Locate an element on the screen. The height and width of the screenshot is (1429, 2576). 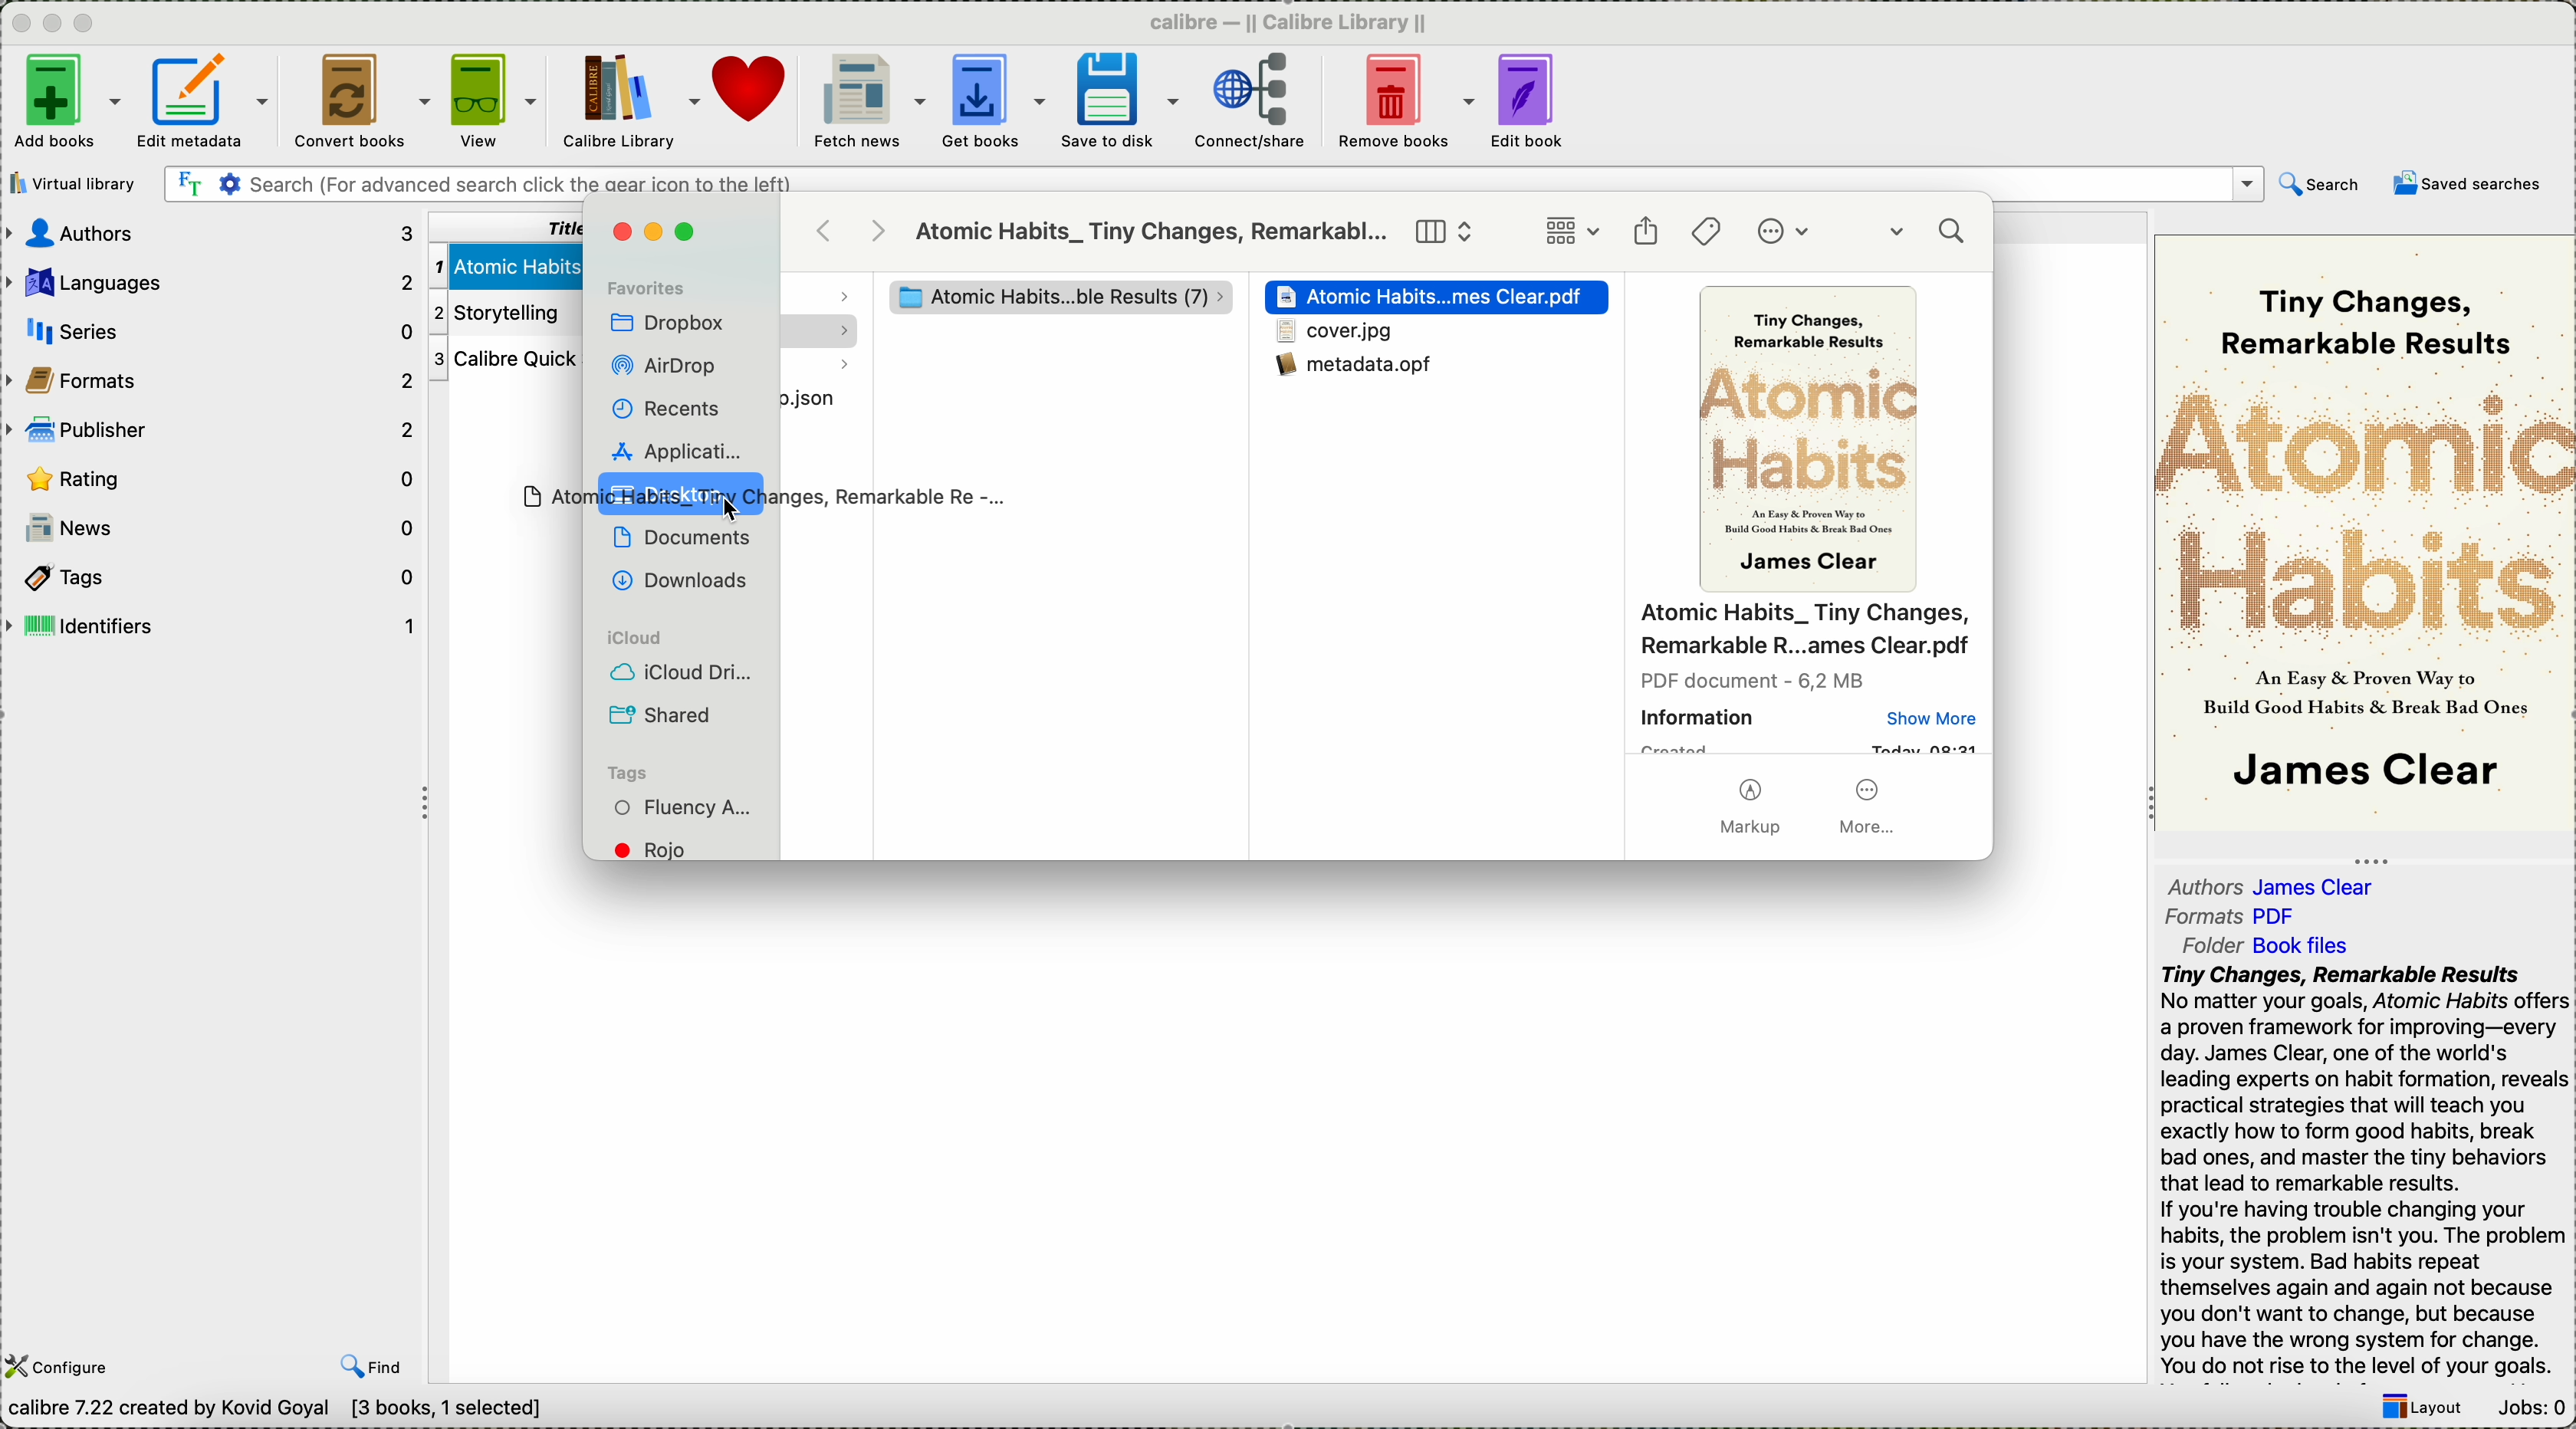
authors is located at coordinates (2276, 881).